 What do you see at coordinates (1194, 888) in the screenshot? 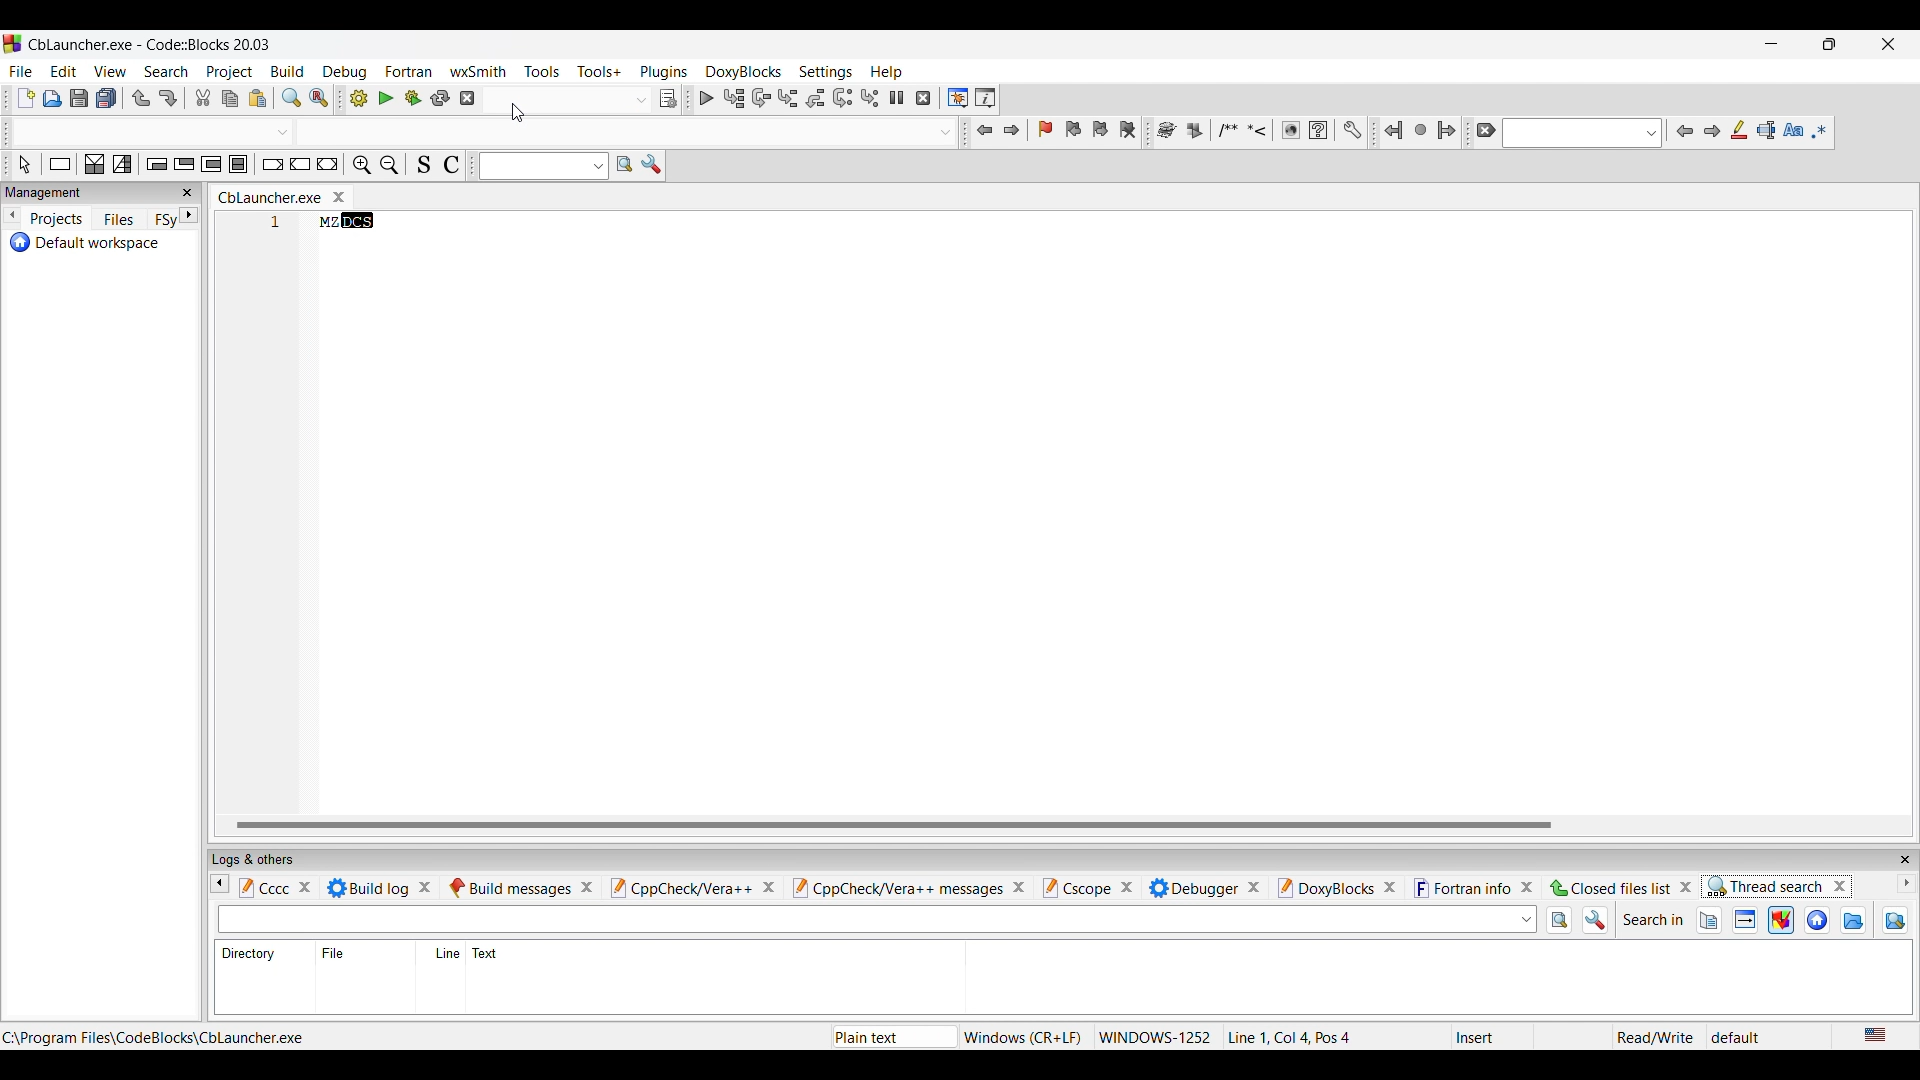
I see `Debugger tab` at bounding box center [1194, 888].